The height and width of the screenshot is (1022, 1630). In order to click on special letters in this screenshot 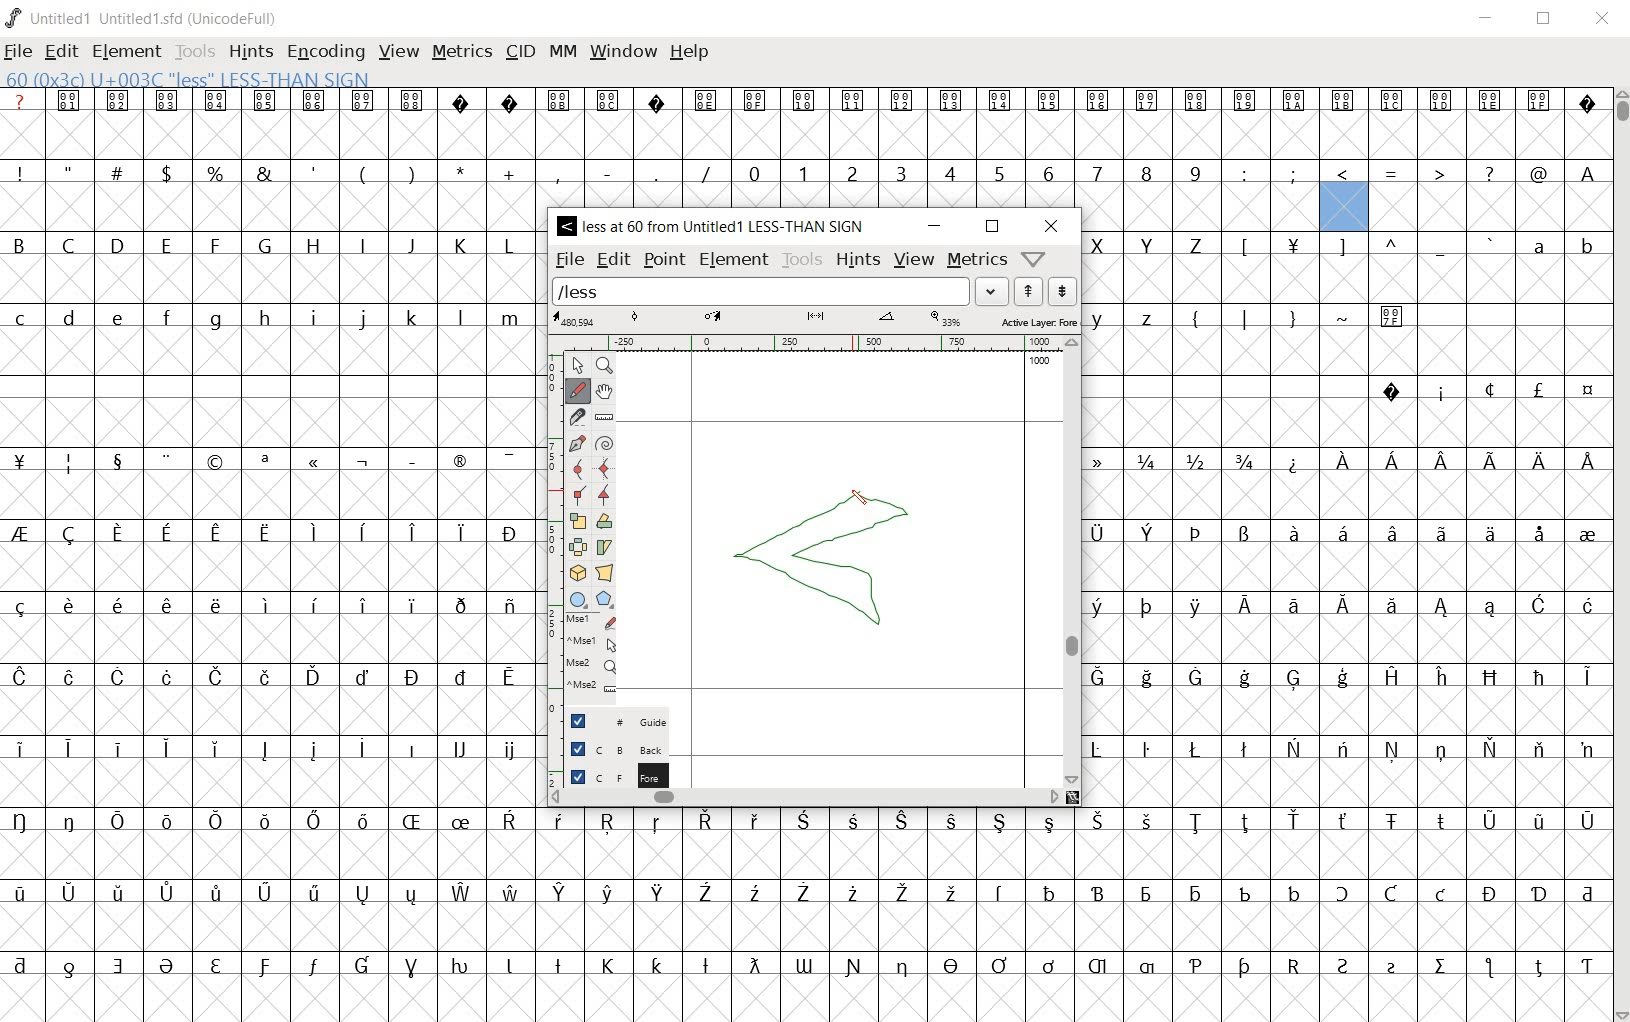, I will do `click(811, 891)`.